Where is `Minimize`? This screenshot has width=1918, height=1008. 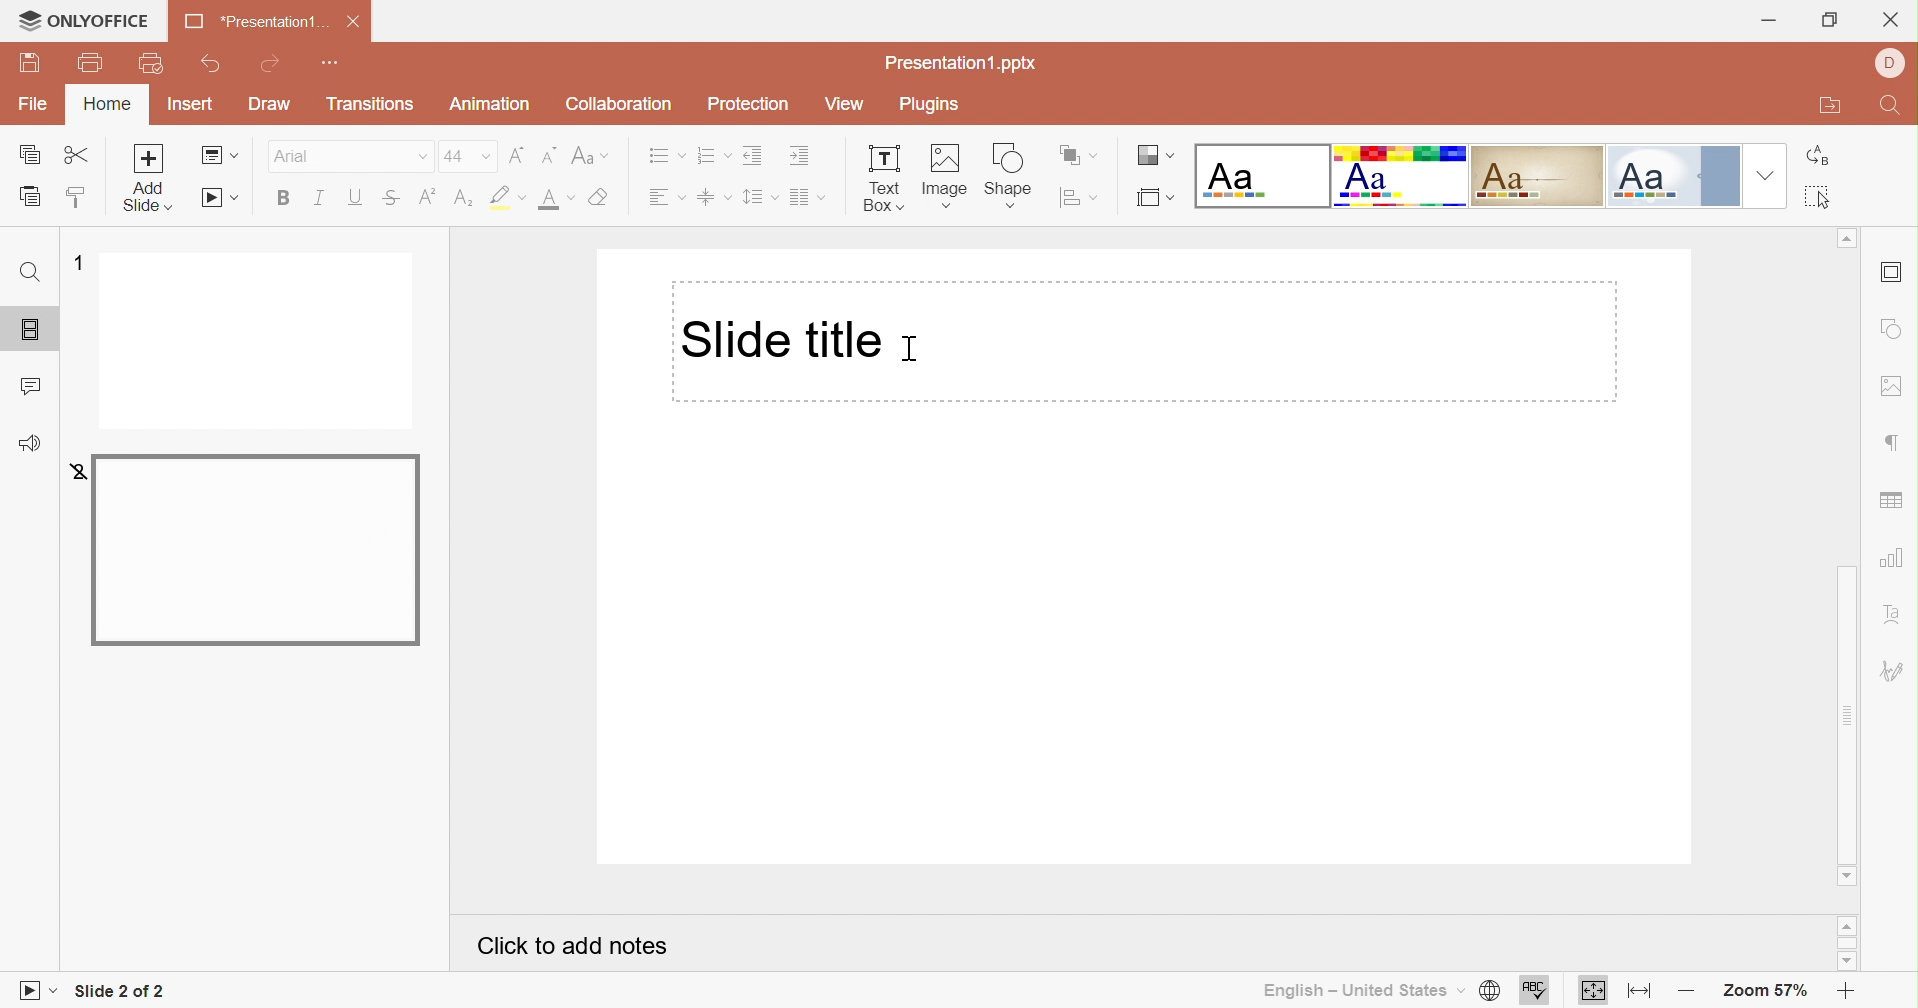
Minimize is located at coordinates (1771, 21).